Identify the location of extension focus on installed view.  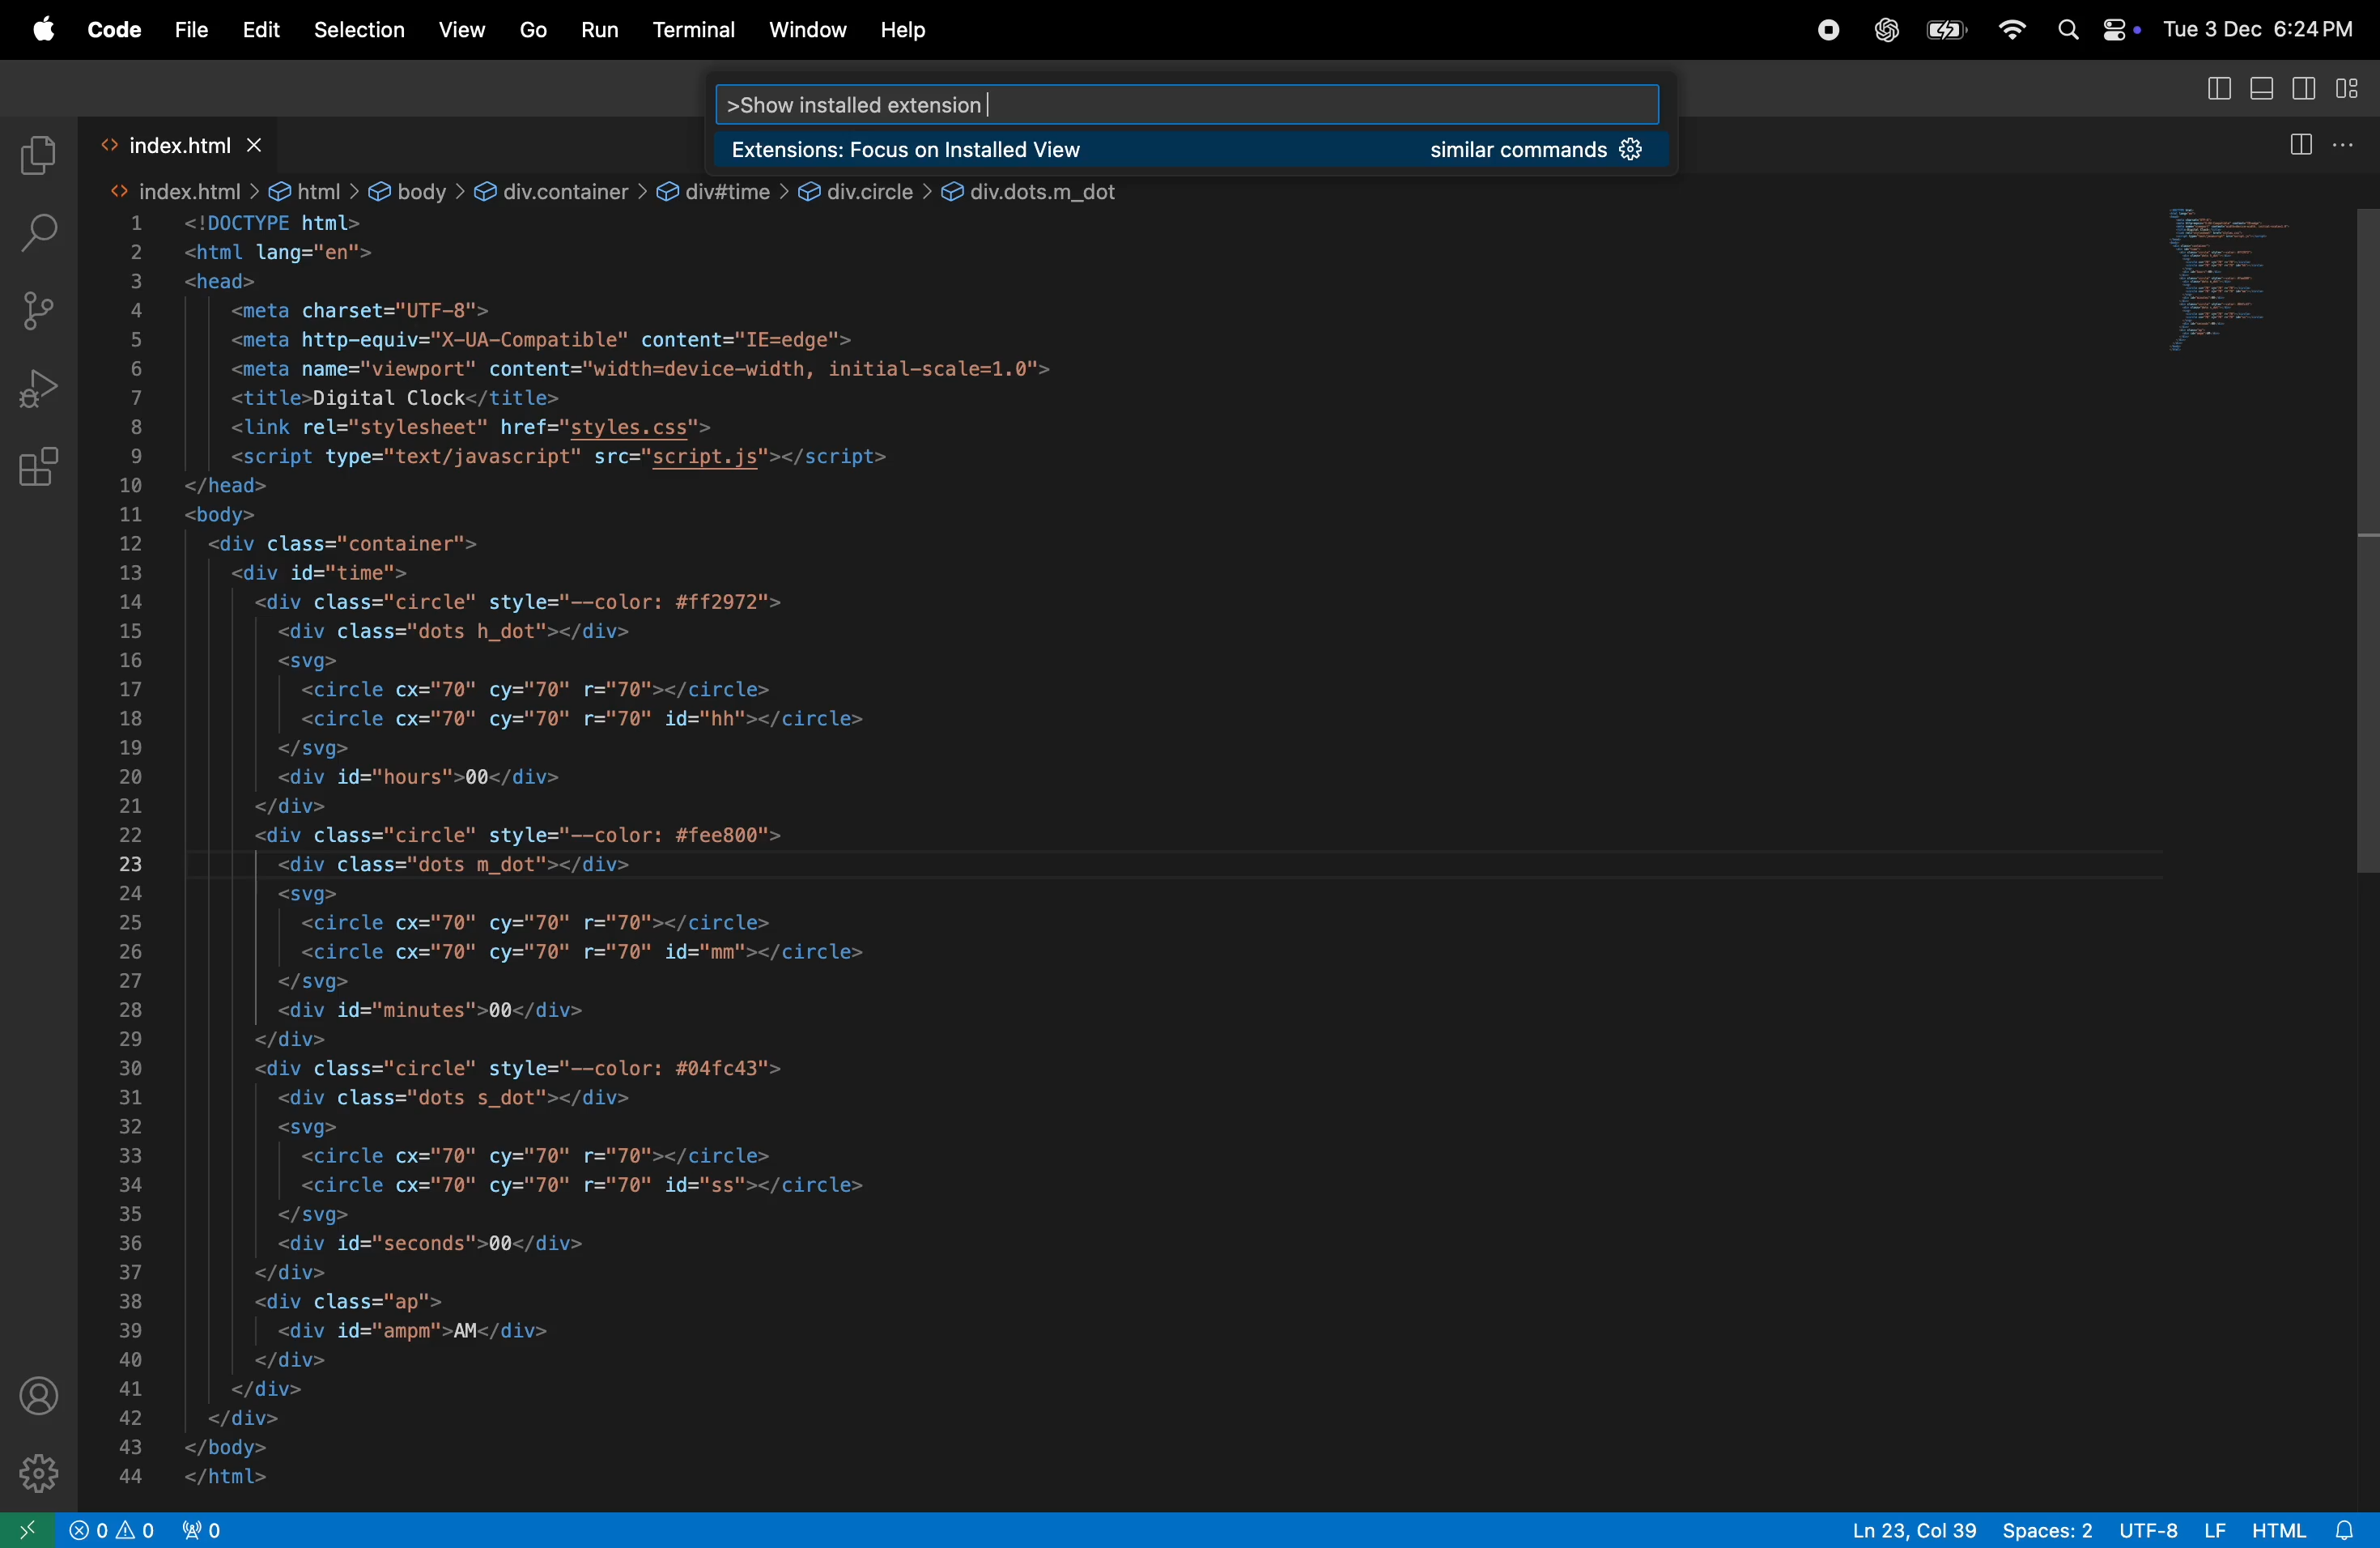
(1188, 144).